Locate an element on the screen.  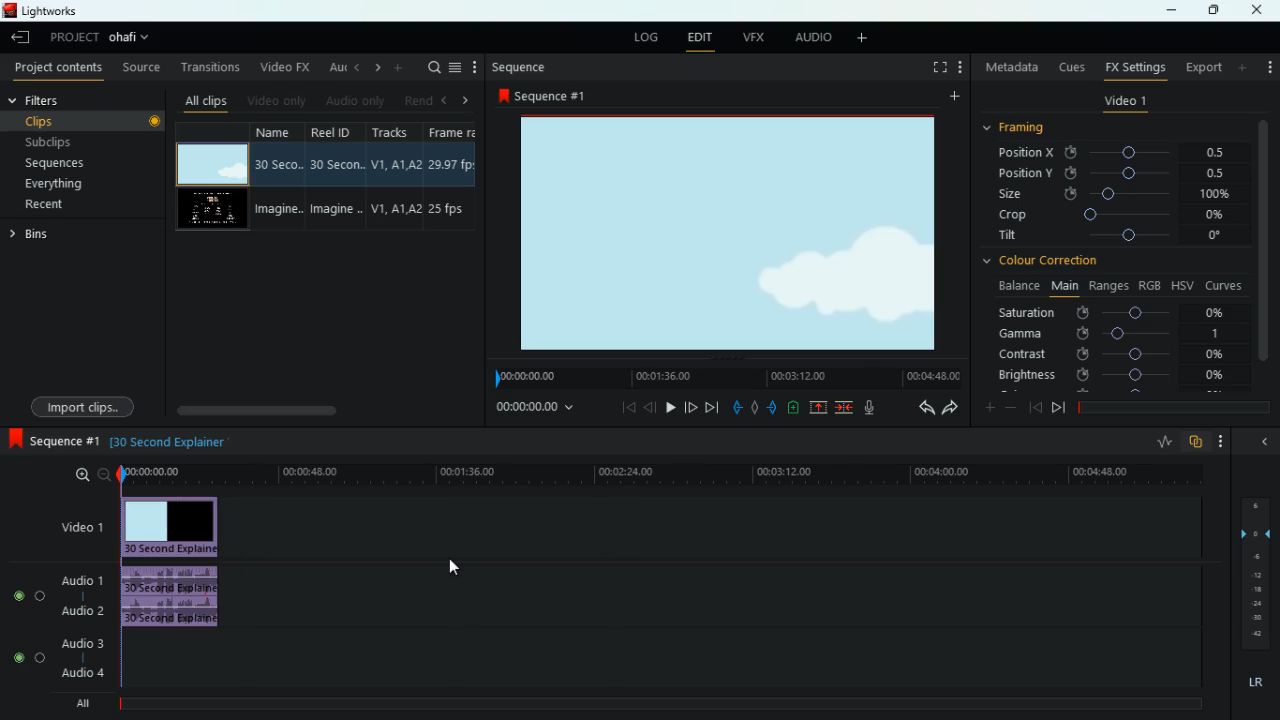
Imagine.. is located at coordinates (340, 212).